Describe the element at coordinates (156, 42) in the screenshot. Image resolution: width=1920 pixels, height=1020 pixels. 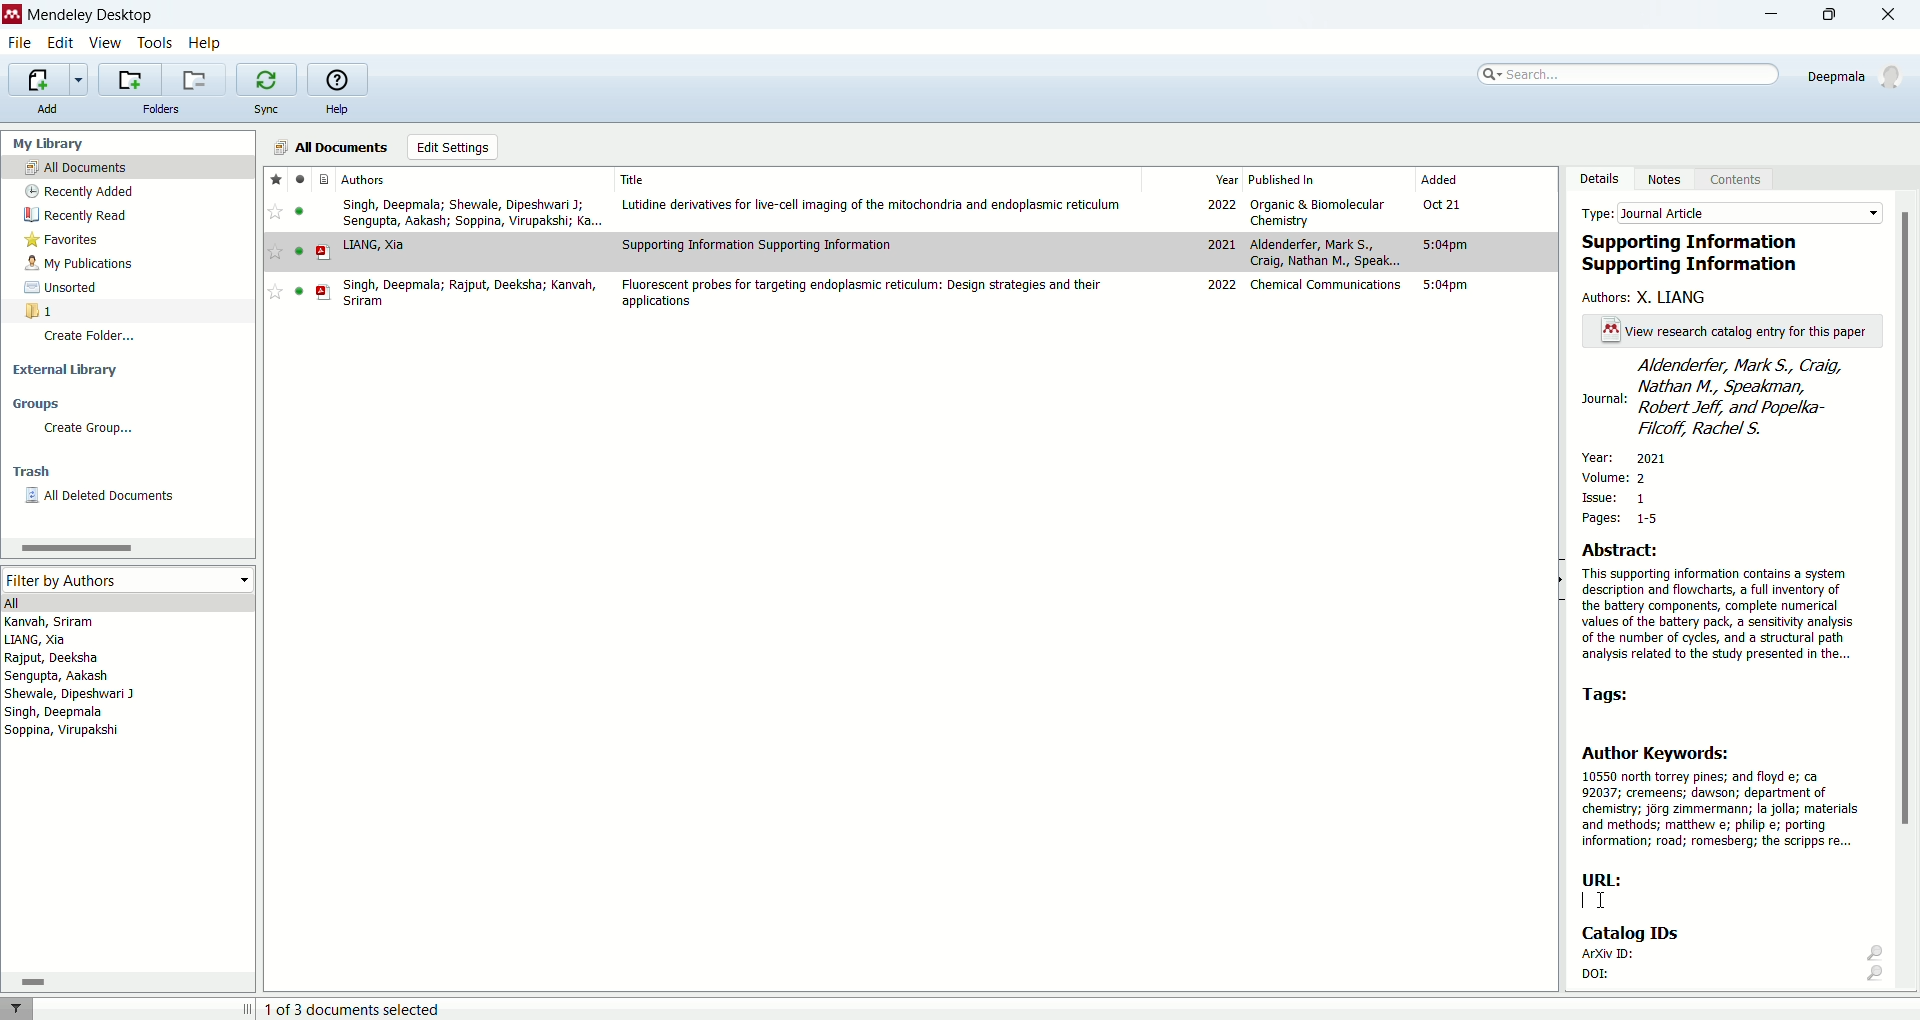
I see `tools` at that location.